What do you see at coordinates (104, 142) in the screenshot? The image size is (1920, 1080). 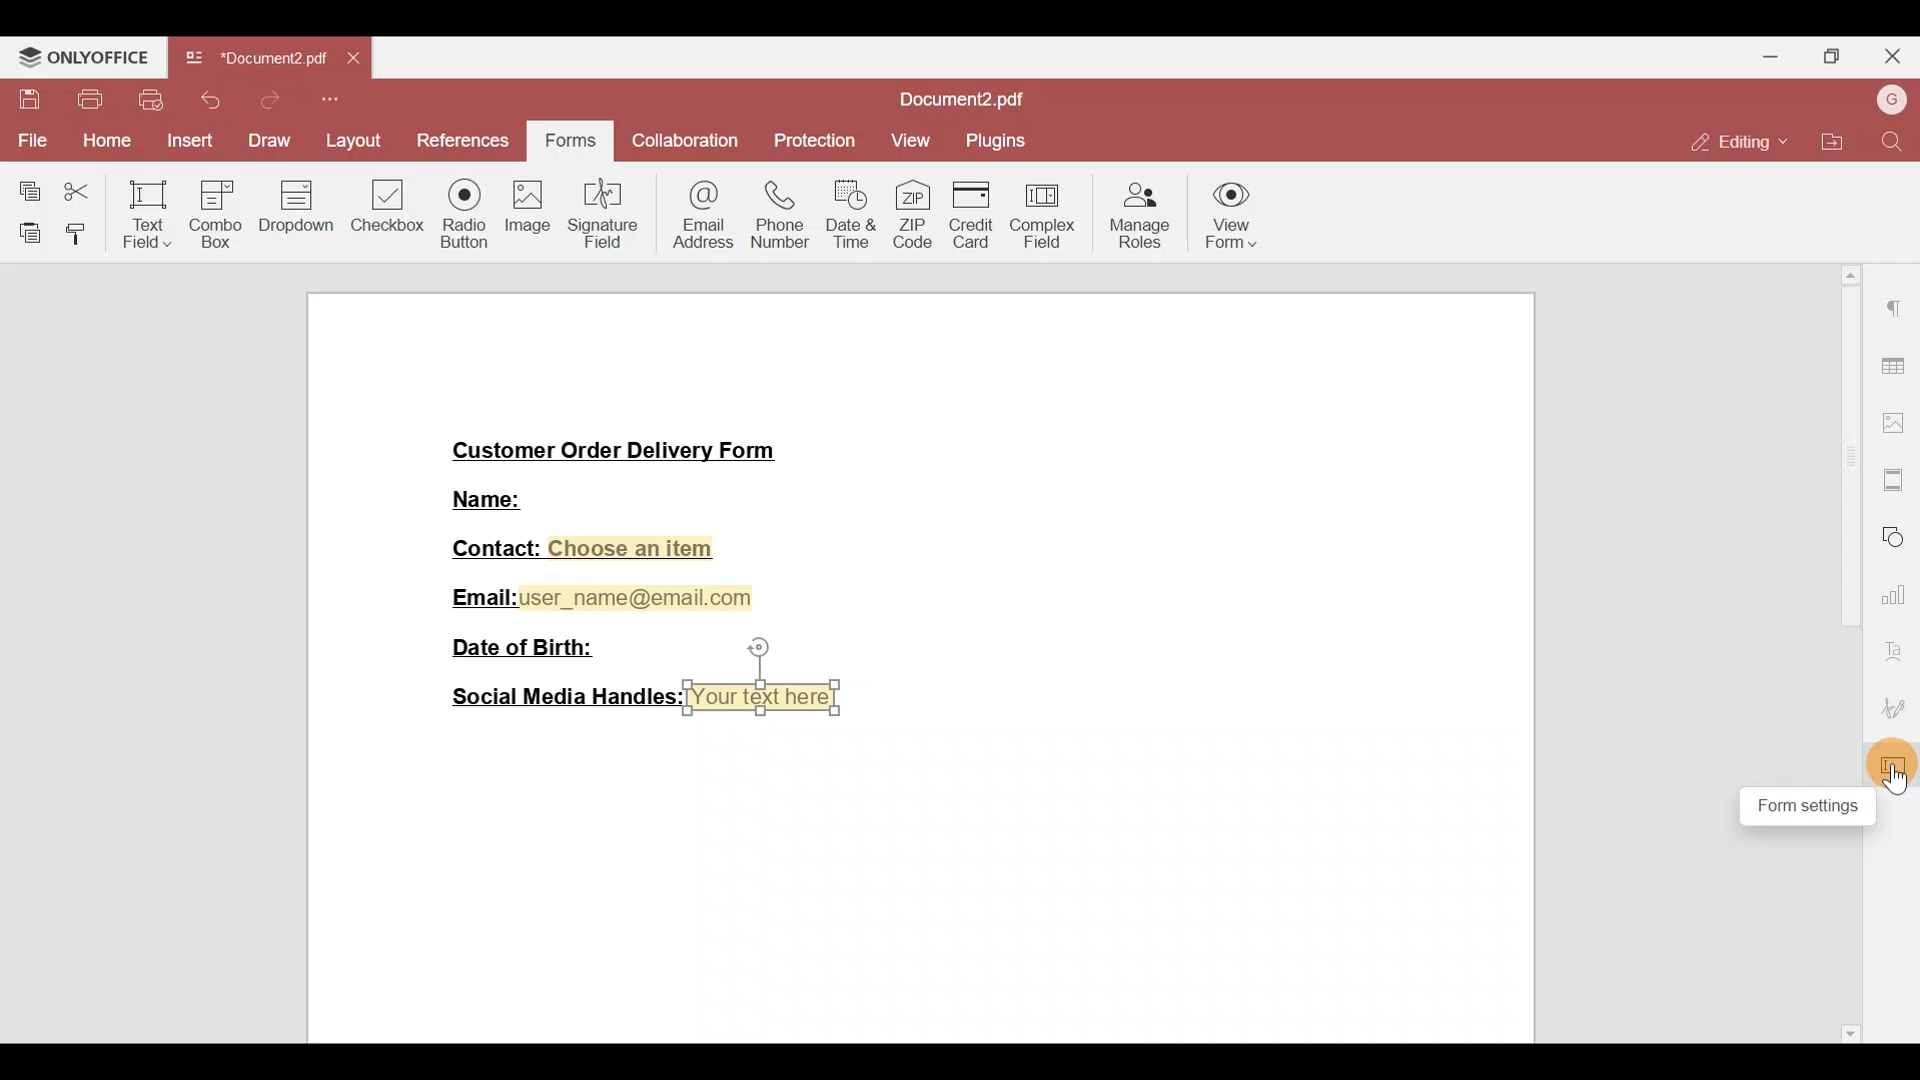 I see `Home` at bounding box center [104, 142].